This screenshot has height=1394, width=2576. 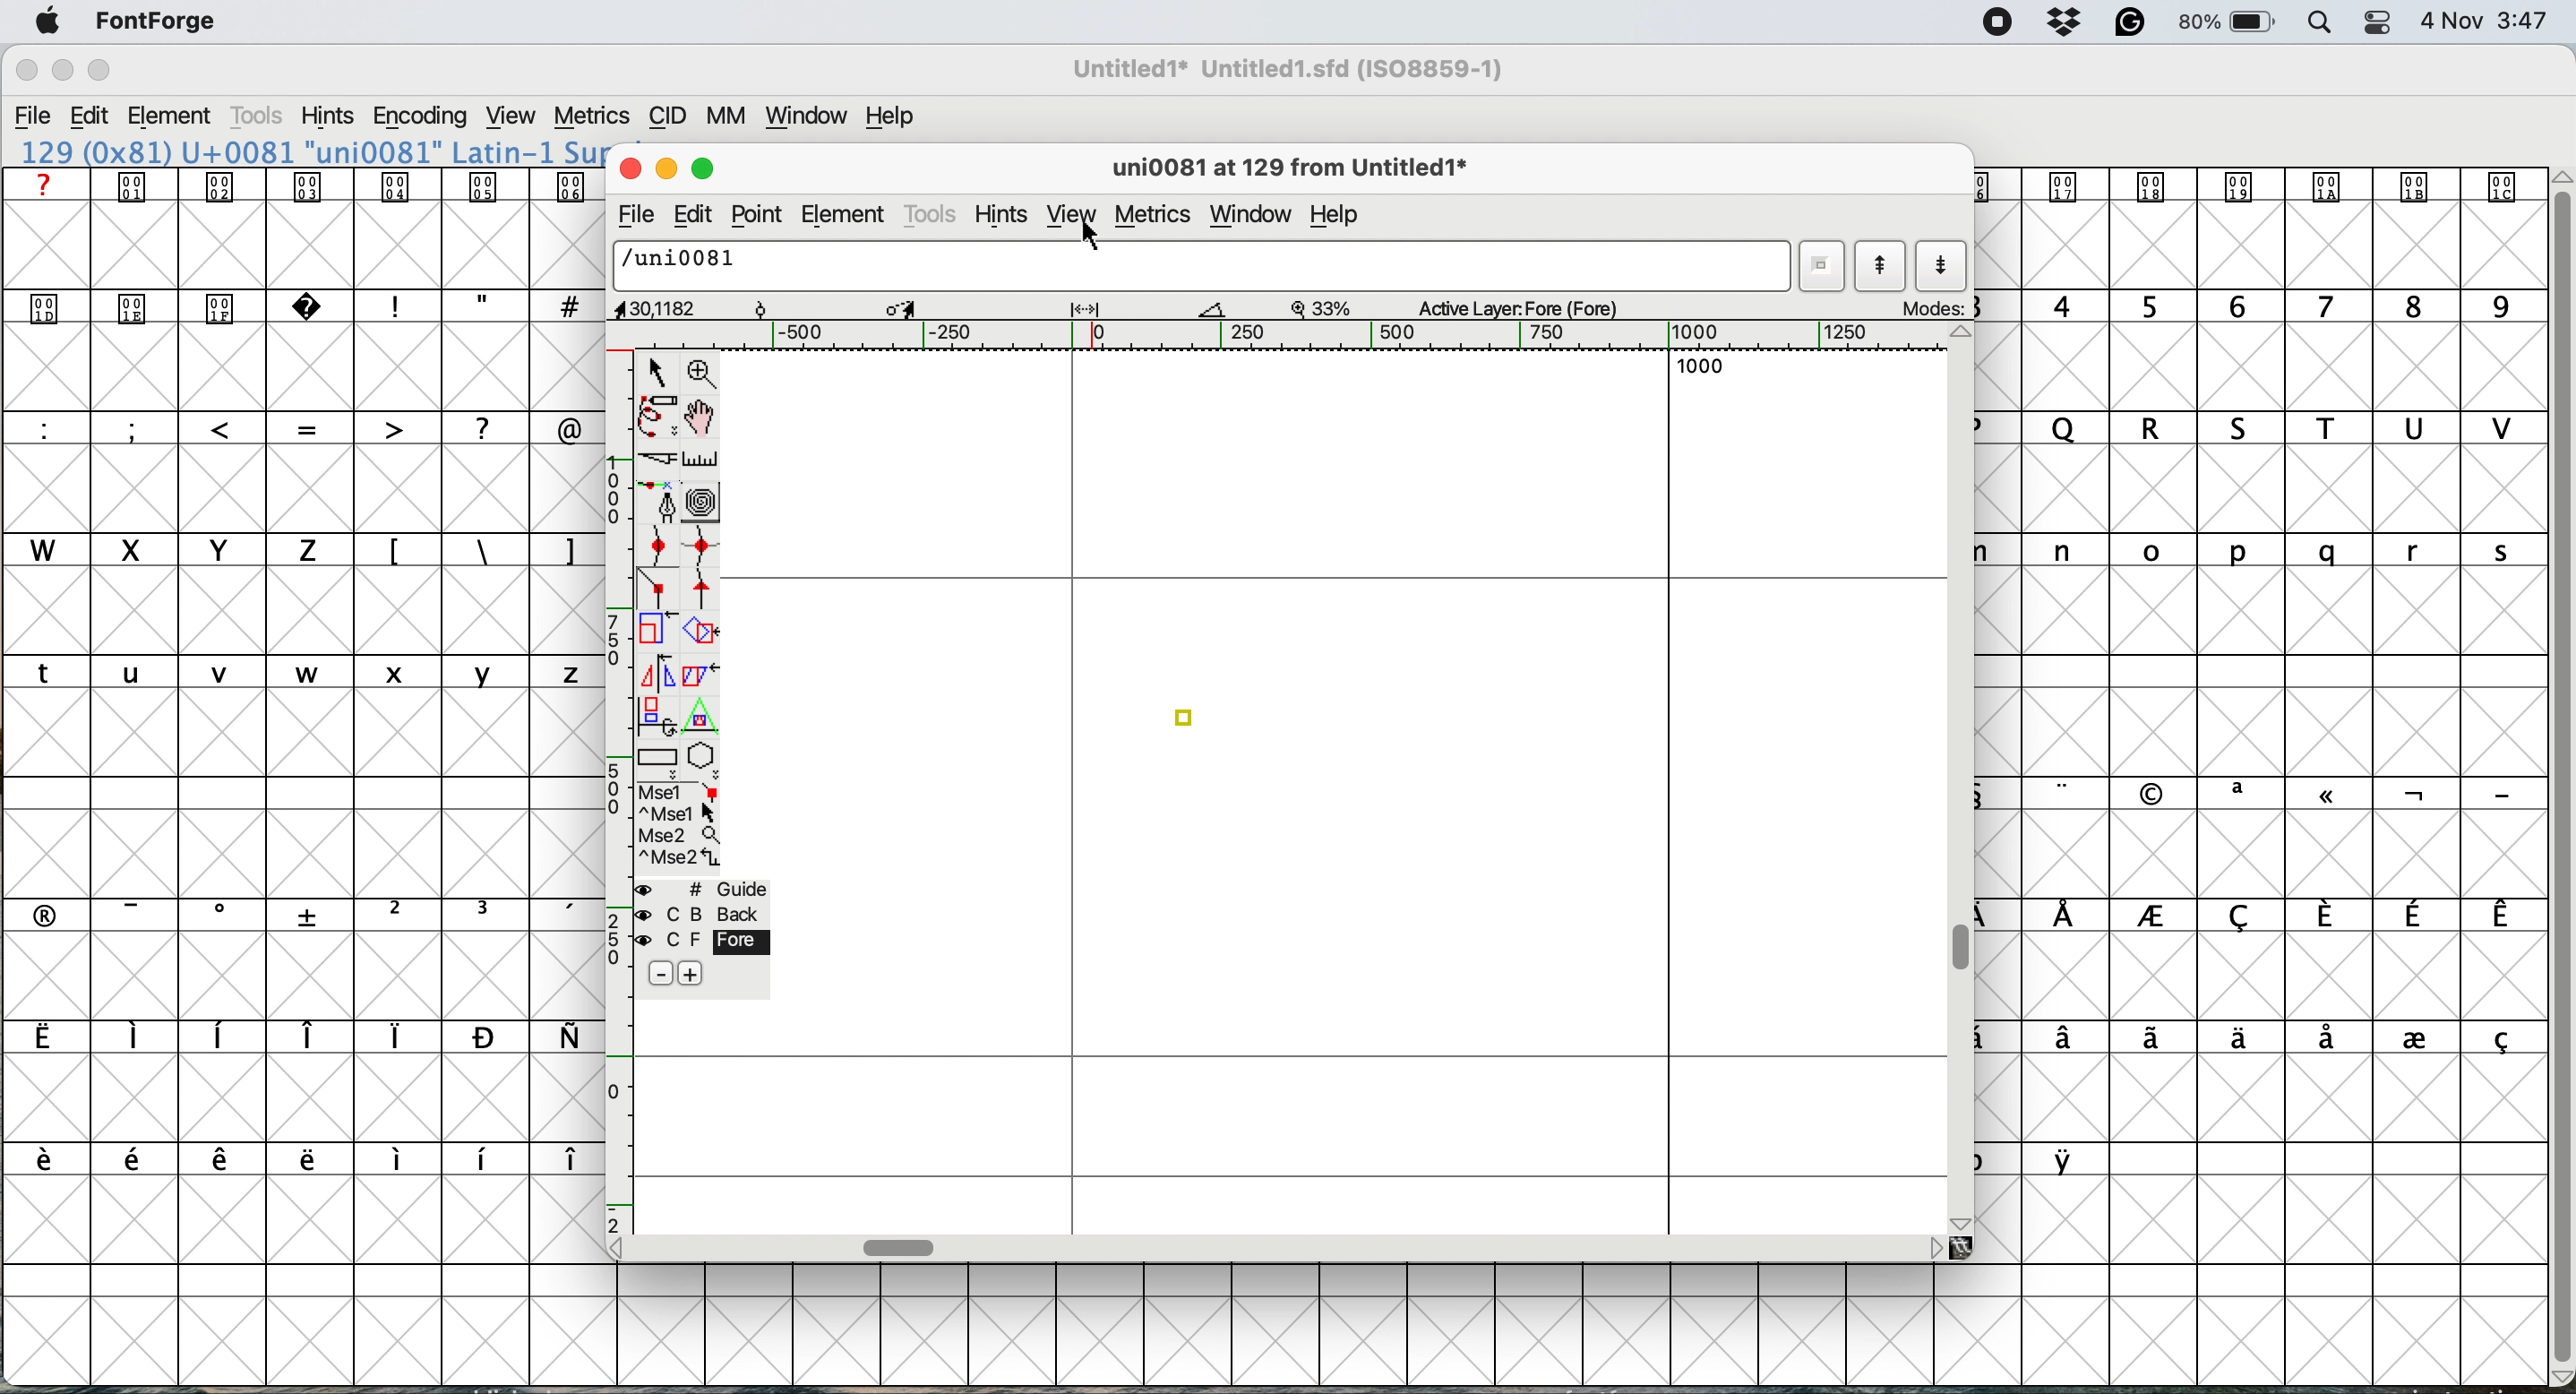 What do you see at coordinates (65, 70) in the screenshot?
I see `Minimize` at bounding box center [65, 70].